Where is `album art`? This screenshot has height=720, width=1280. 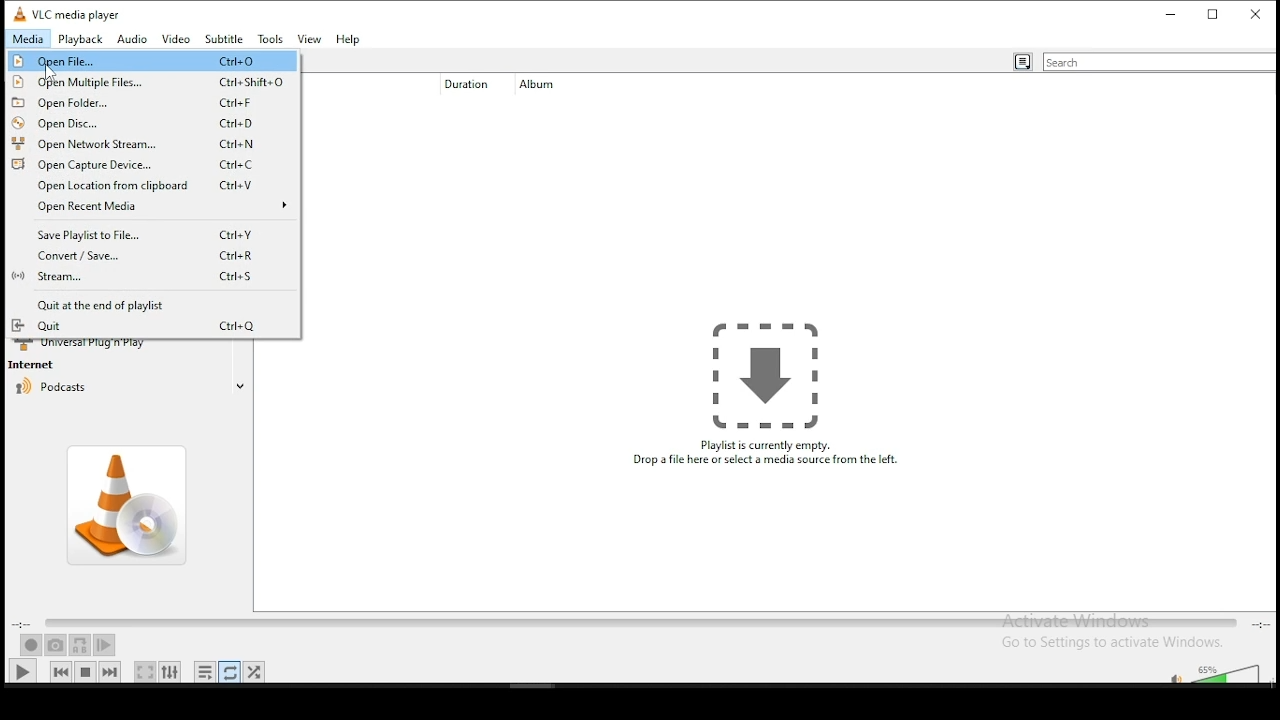
album art is located at coordinates (130, 506).